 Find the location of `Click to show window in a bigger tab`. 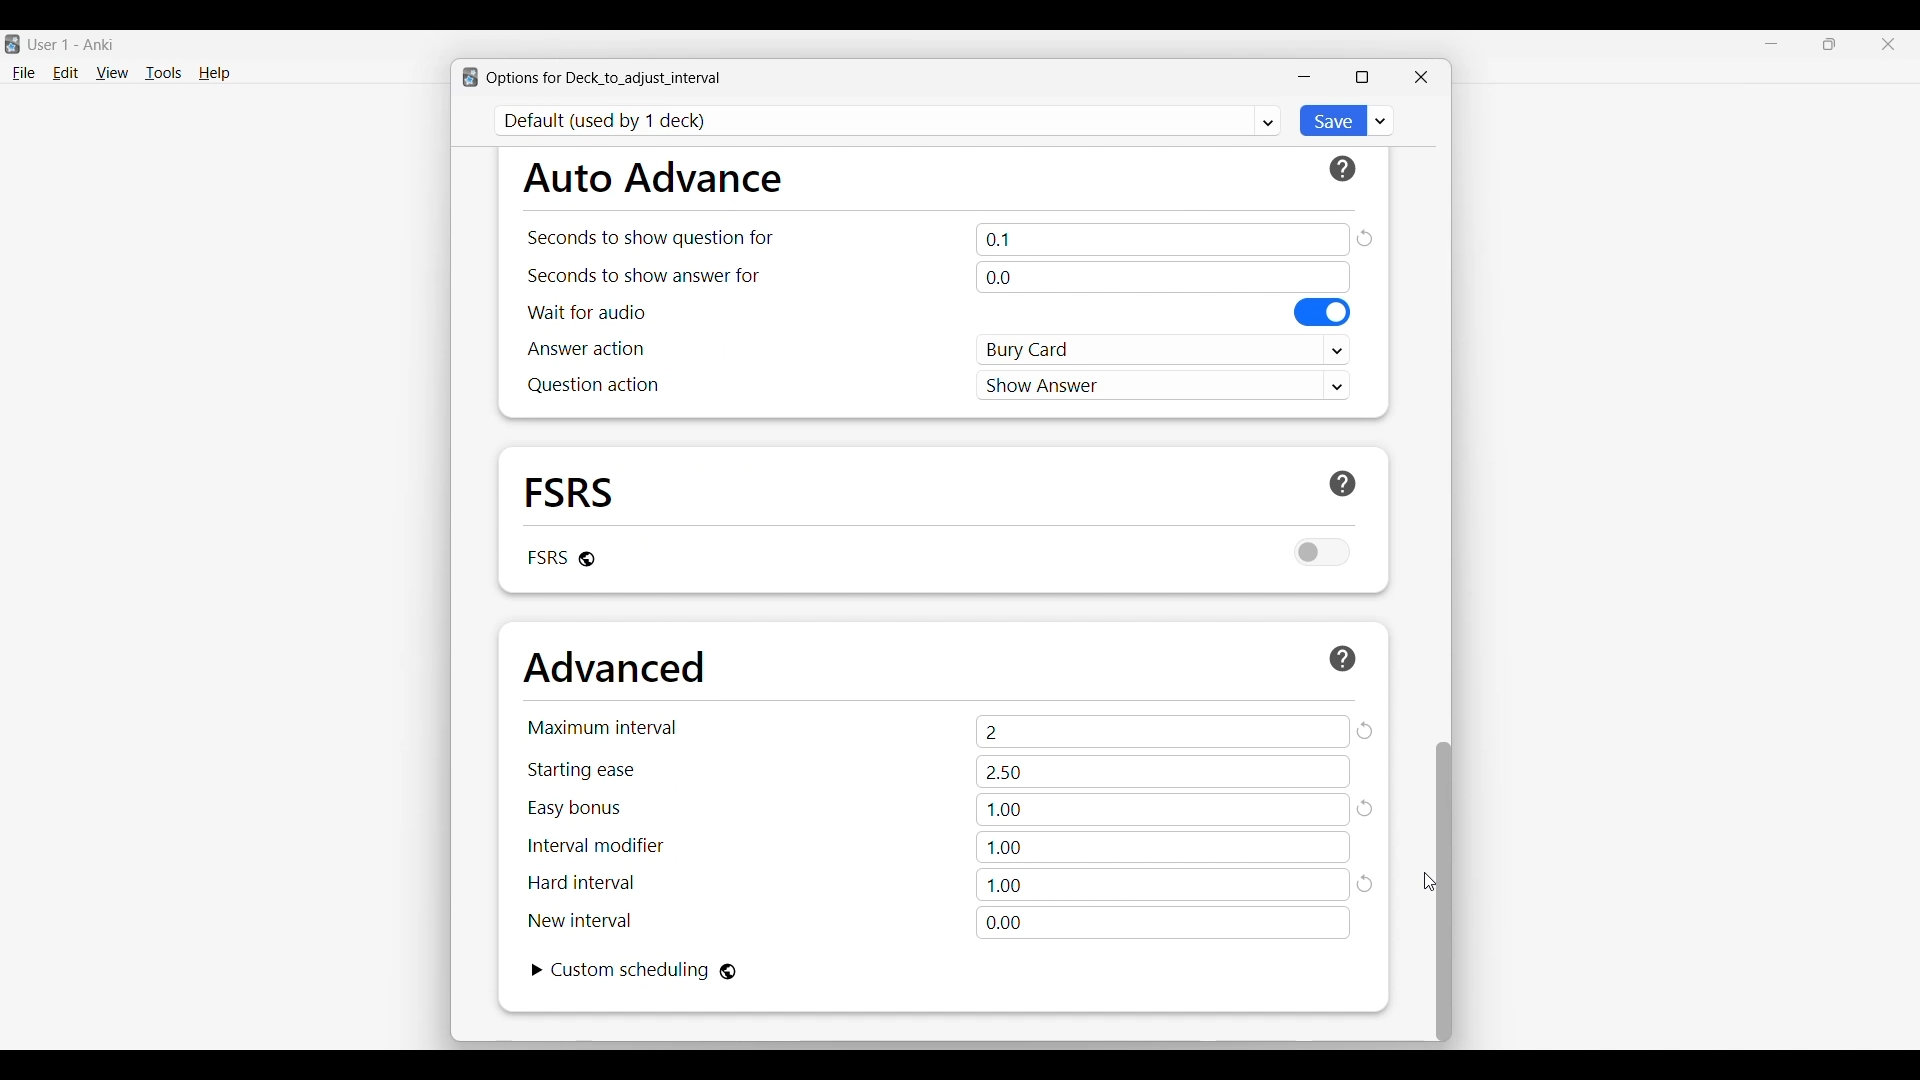

Click to show window in a bigger tab is located at coordinates (1362, 77).